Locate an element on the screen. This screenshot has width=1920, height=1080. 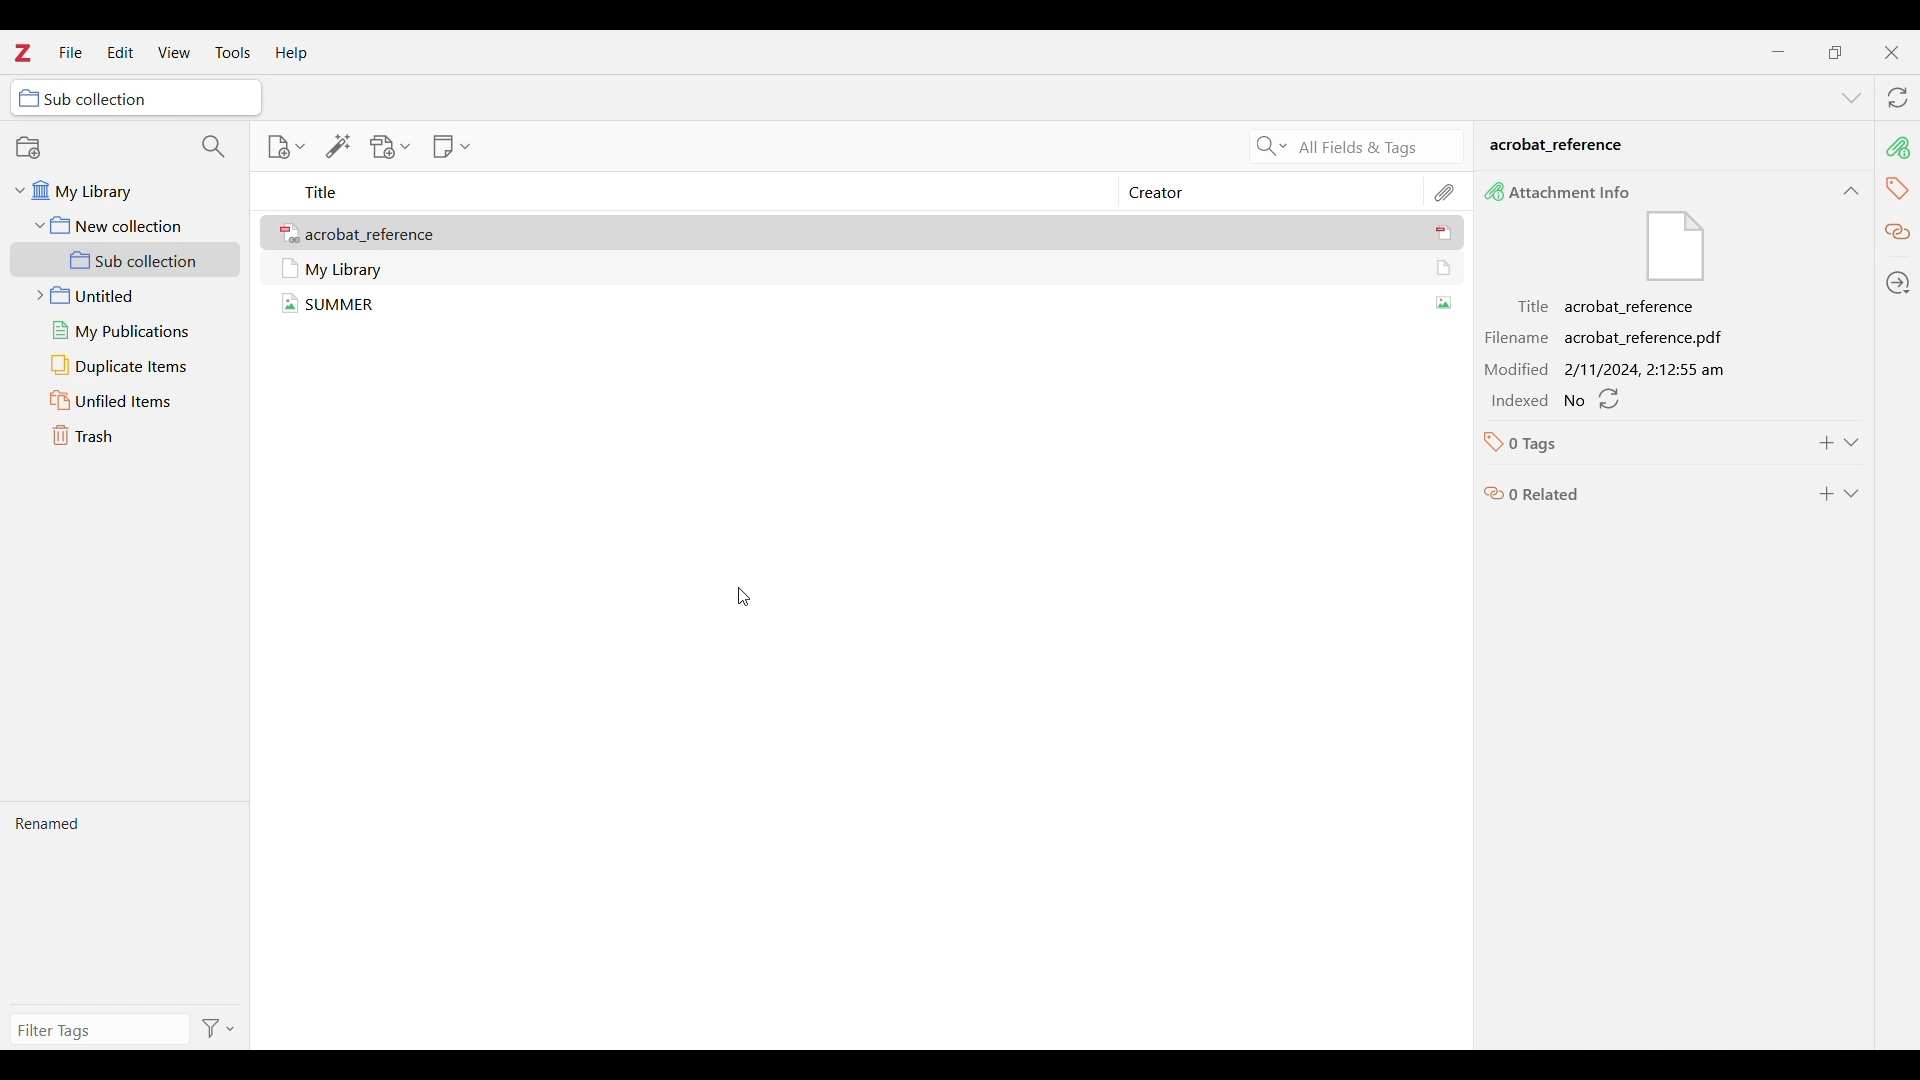
Selected file is located at coordinates (859, 309).